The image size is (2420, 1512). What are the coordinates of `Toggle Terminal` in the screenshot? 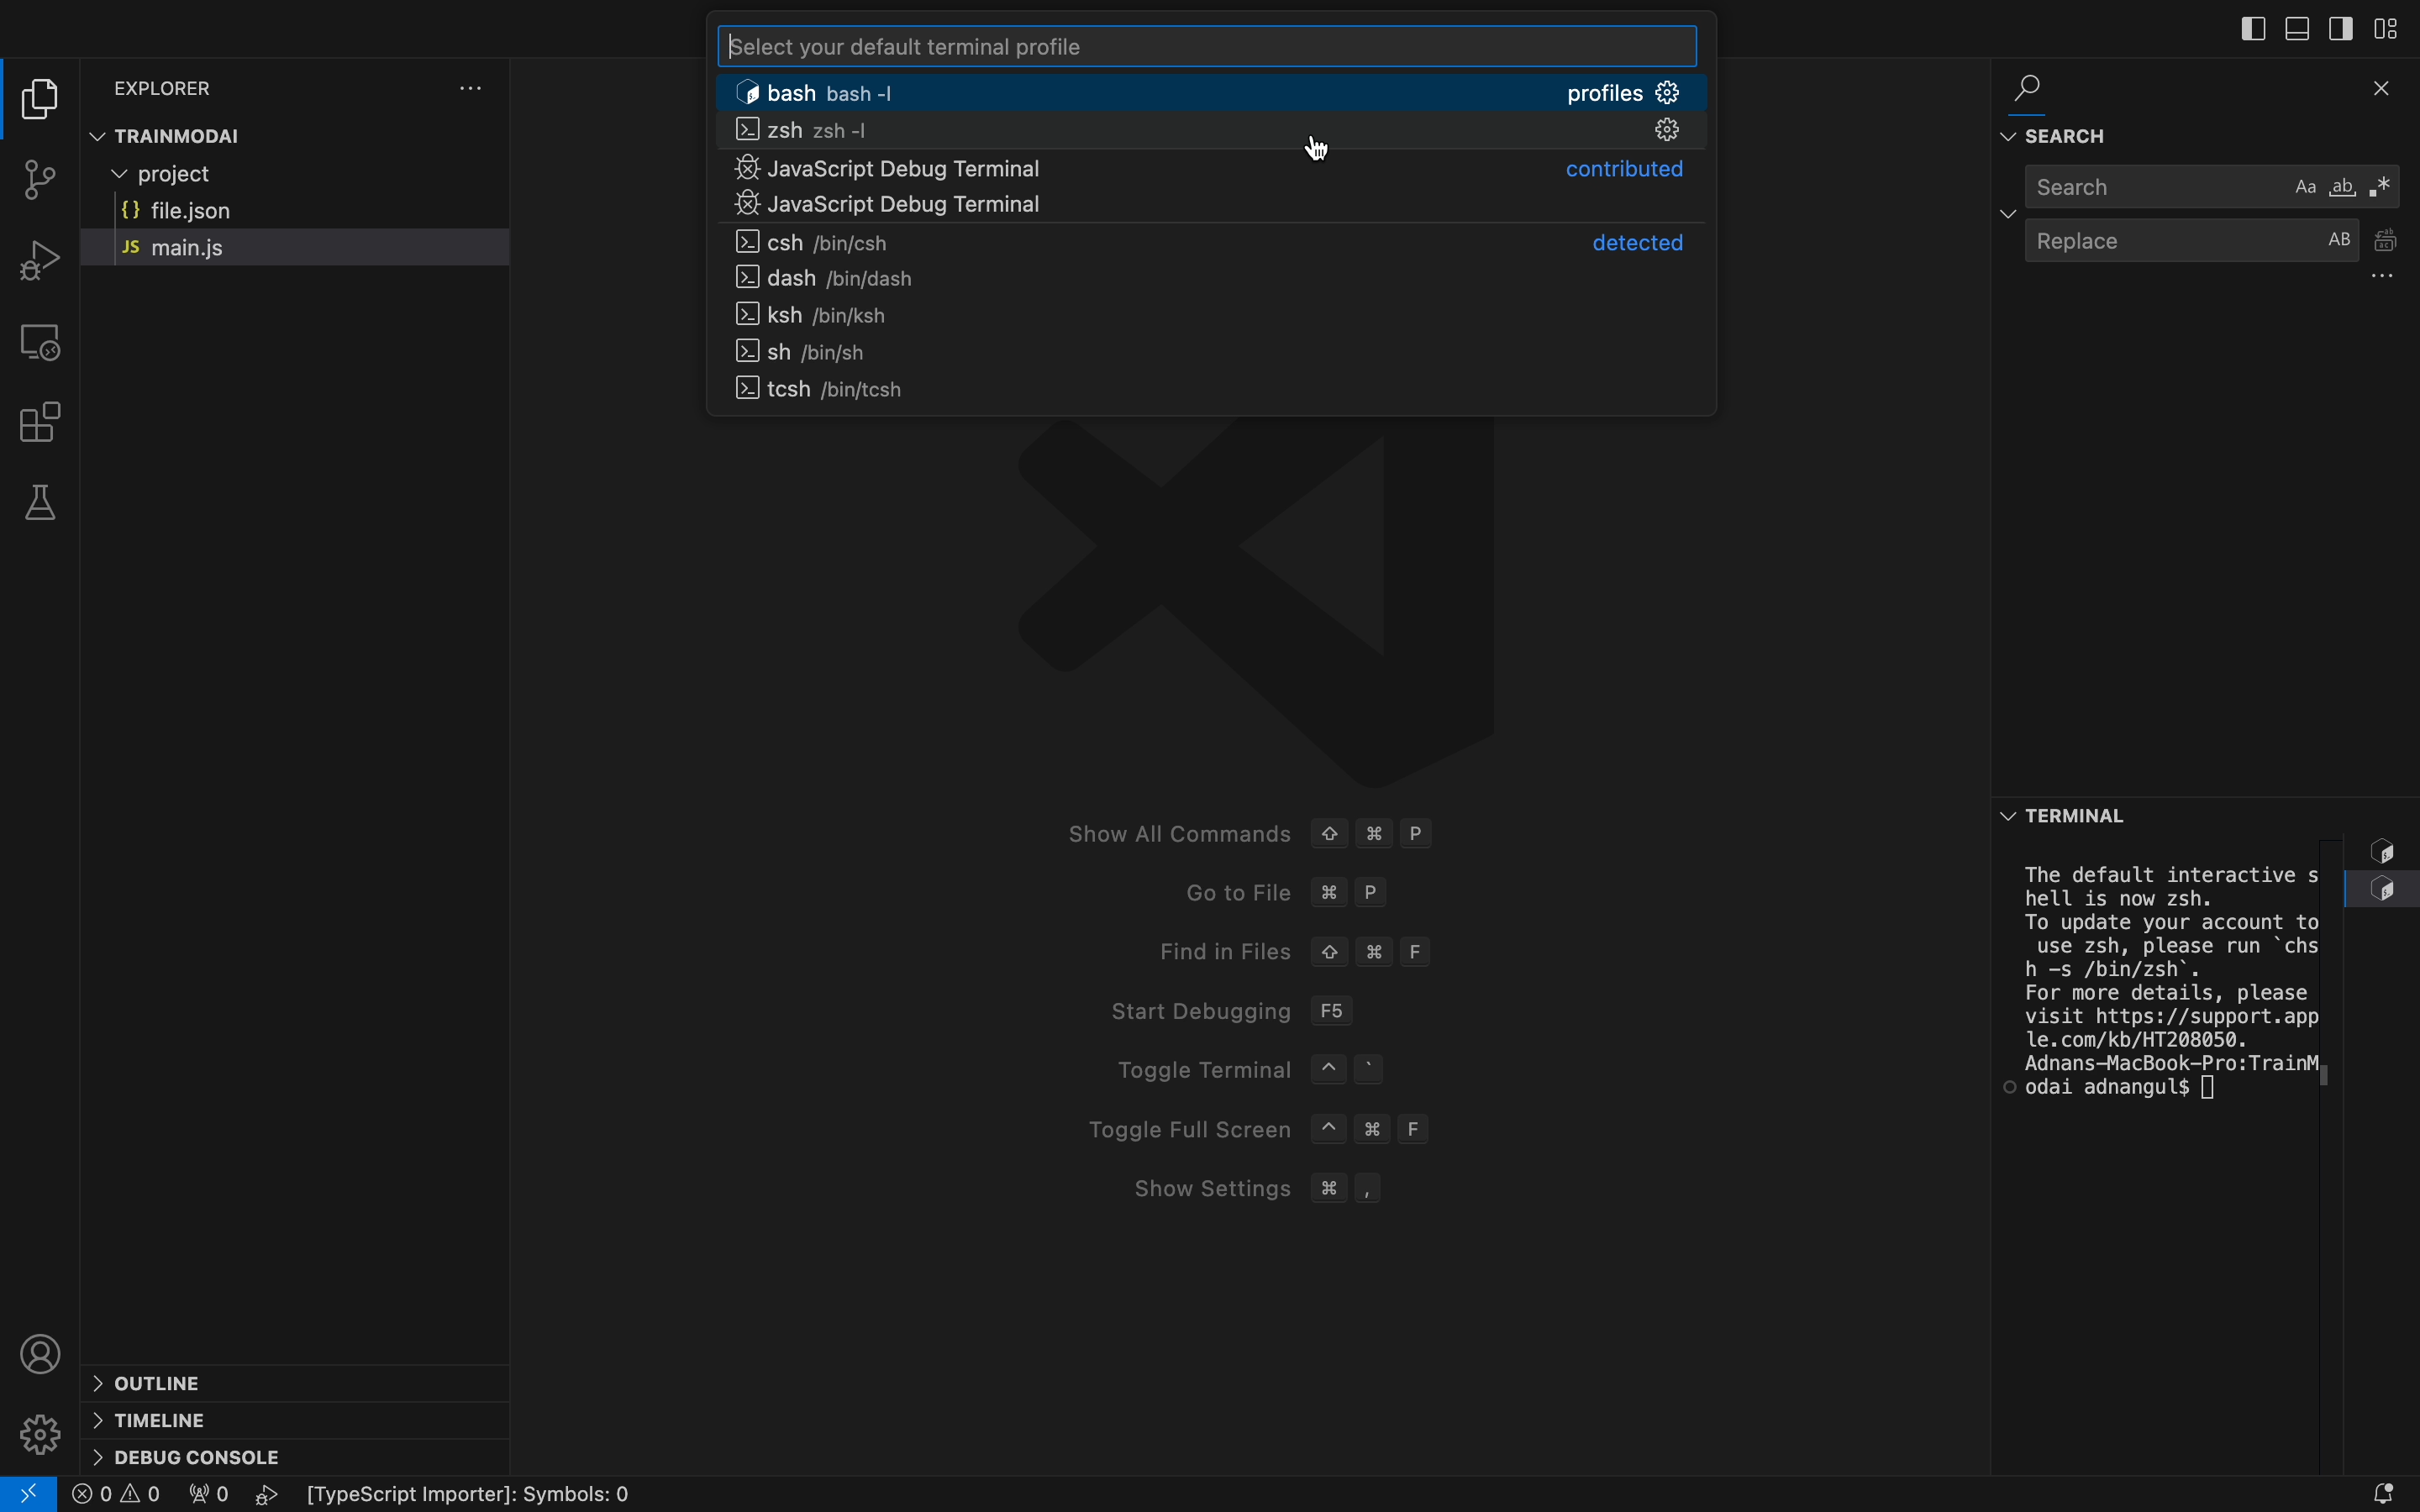 It's located at (1239, 1072).